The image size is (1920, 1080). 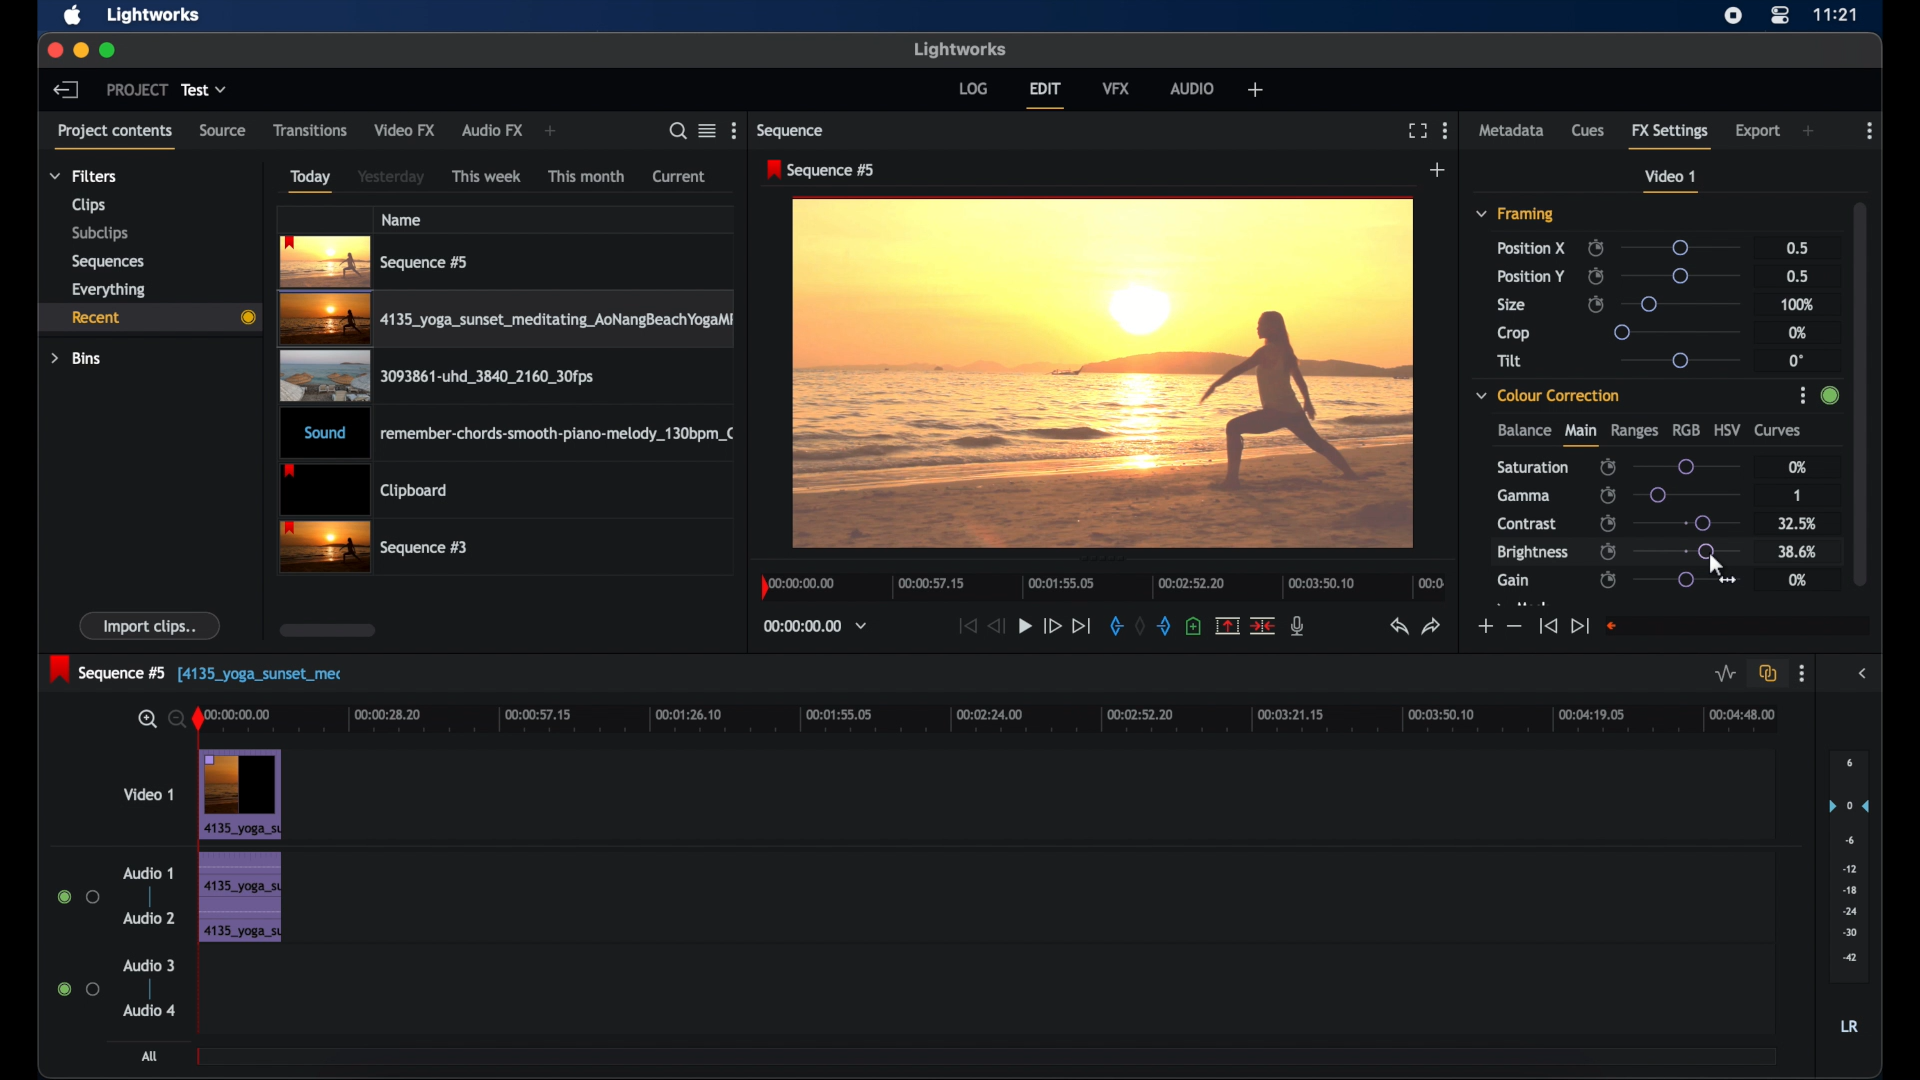 I want to click on vfx, so click(x=1116, y=87).